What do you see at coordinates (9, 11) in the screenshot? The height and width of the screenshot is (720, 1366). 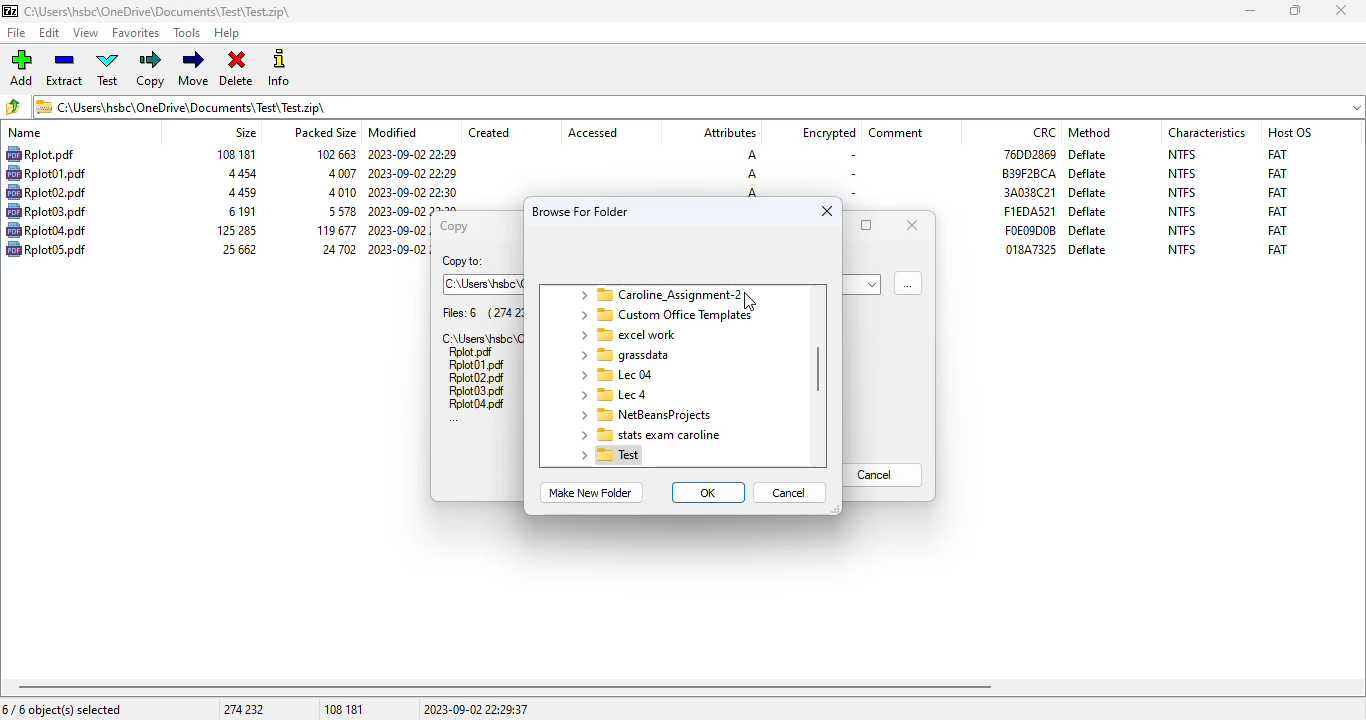 I see `logo` at bounding box center [9, 11].